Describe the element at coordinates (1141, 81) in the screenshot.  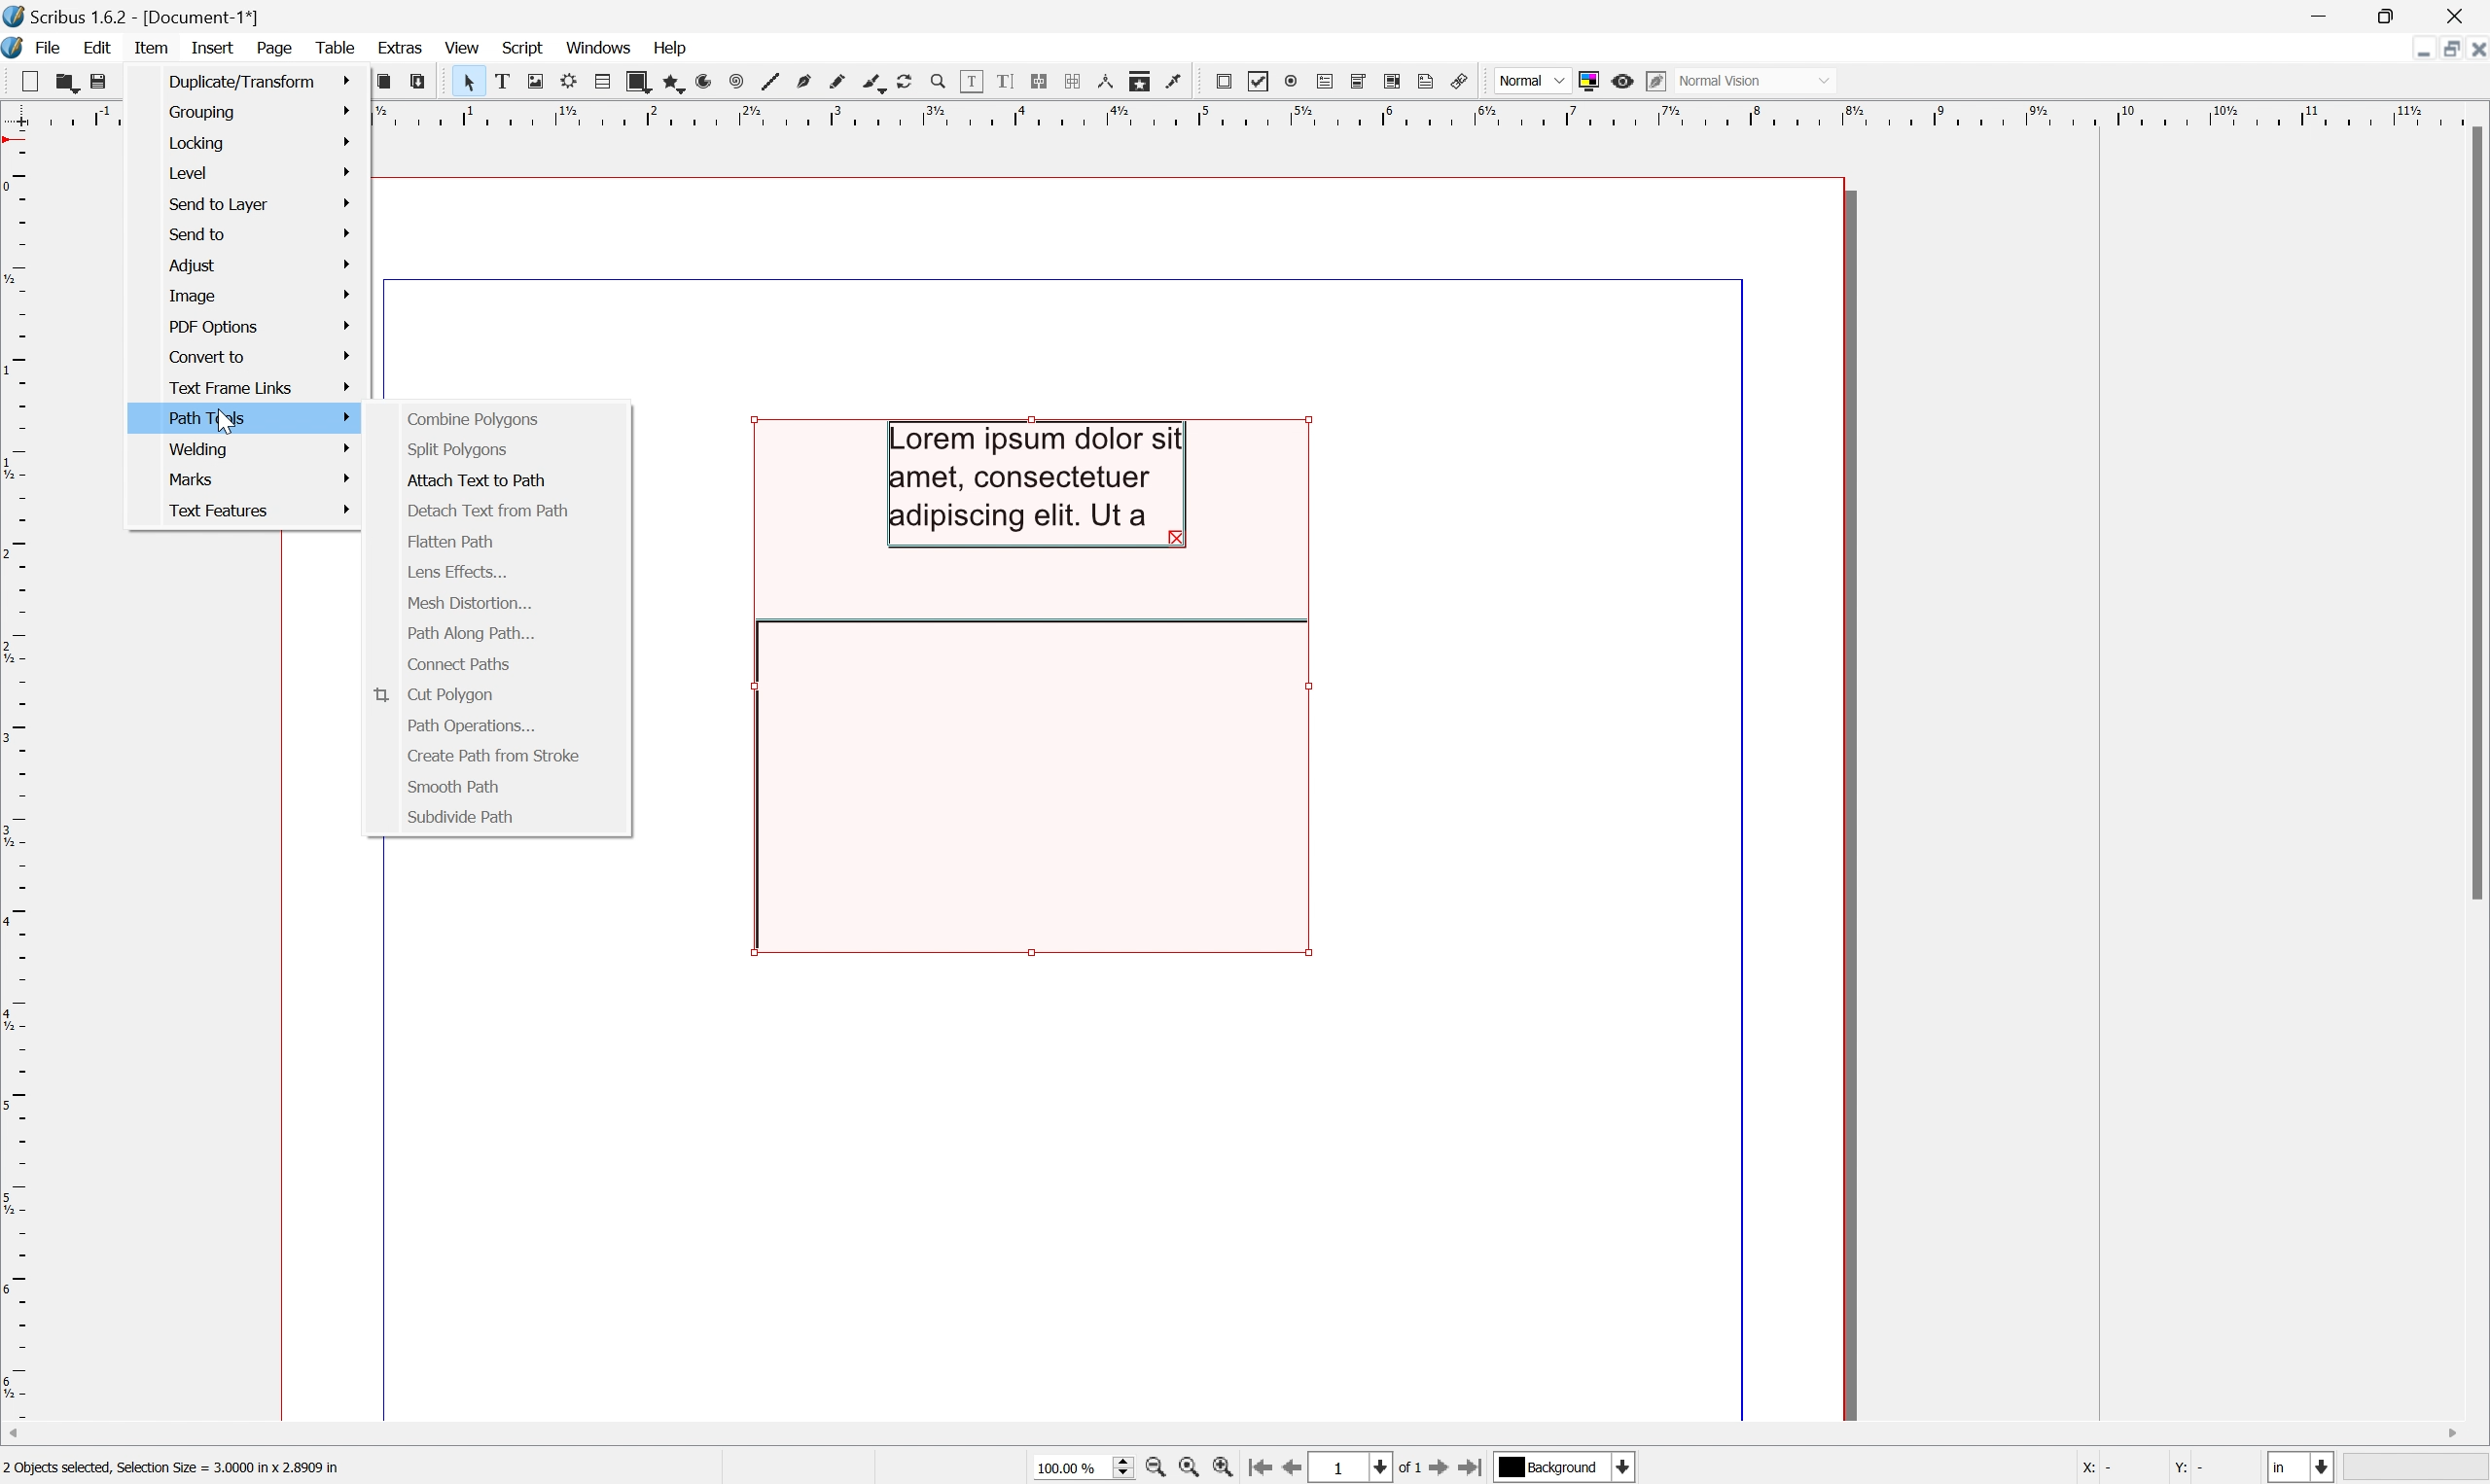
I see `Copy item properties` at that location.